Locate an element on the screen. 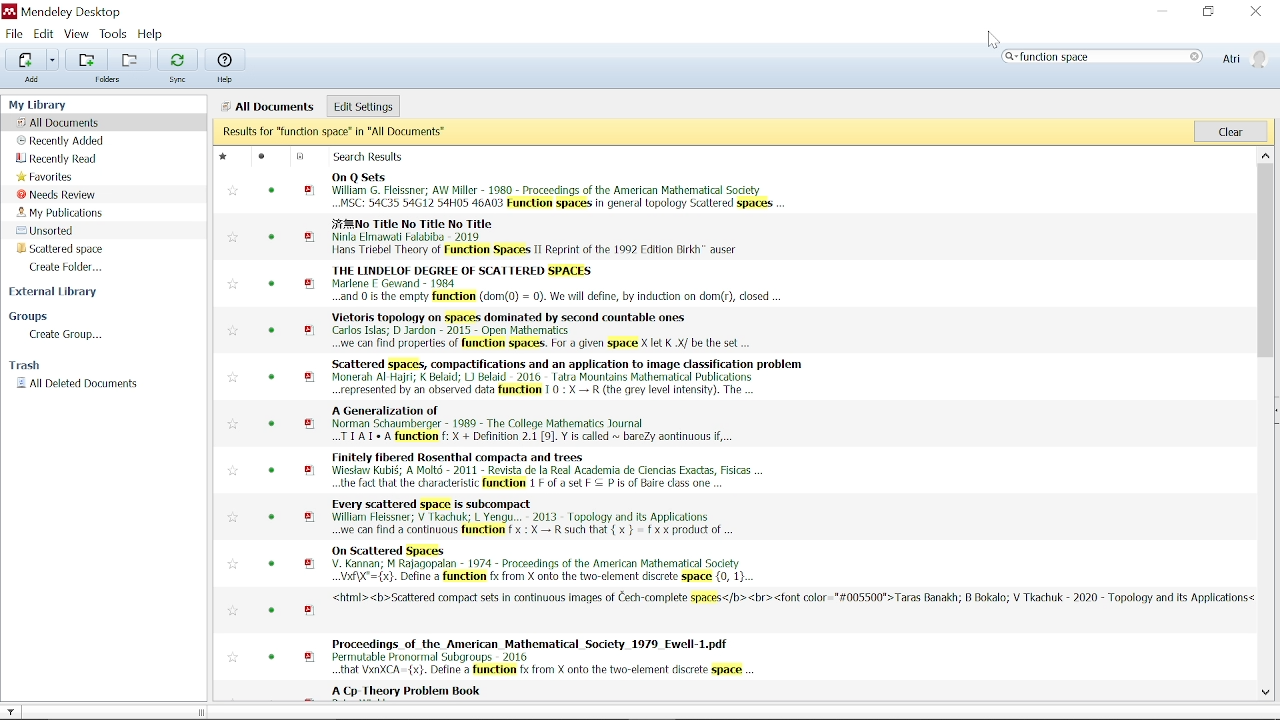 This screenshot has width=1280, height=720. Groups is located at coordinates (60, 316).